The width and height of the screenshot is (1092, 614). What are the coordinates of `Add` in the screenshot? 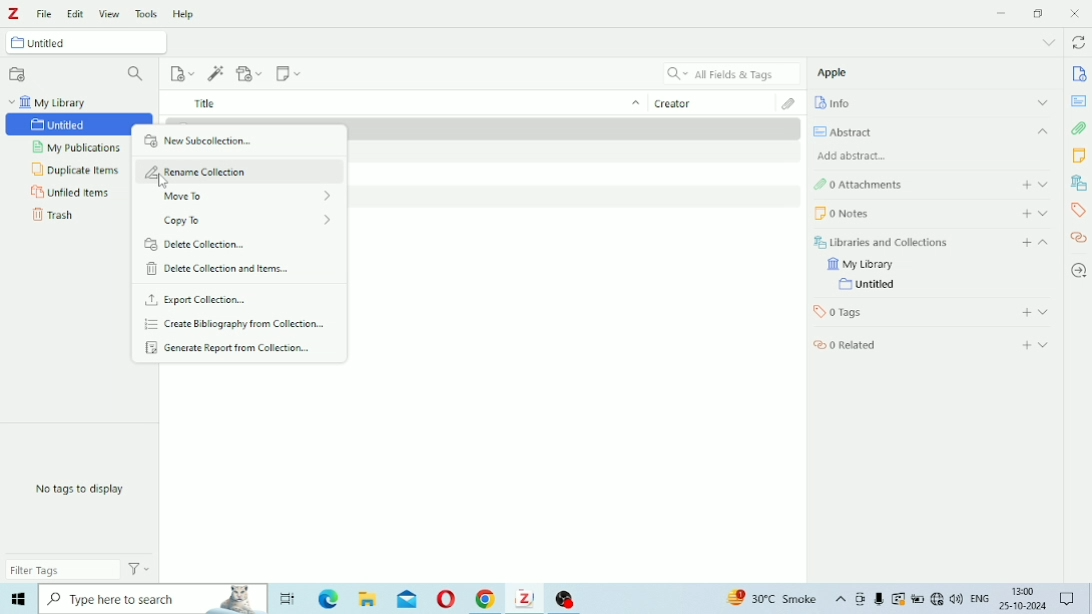 It's located at (1026, 185).